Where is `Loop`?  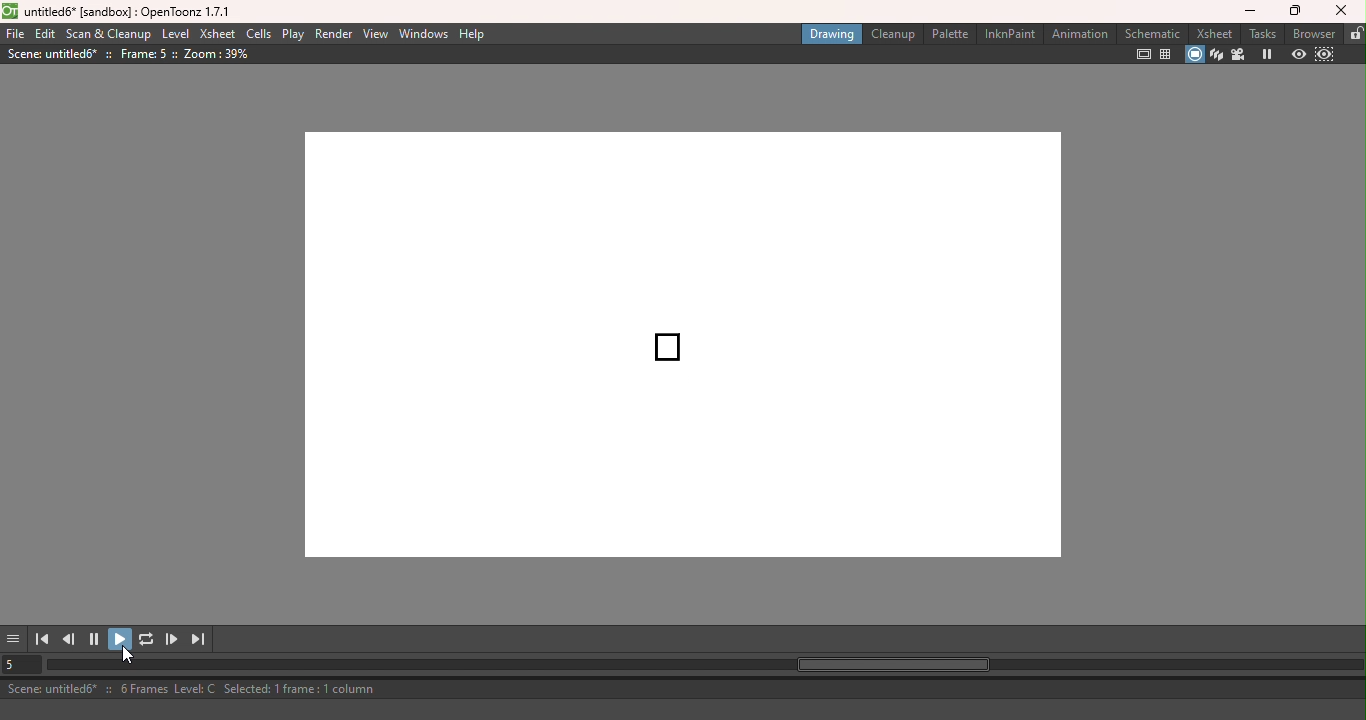 Loop is located at coordinates (147, 641).